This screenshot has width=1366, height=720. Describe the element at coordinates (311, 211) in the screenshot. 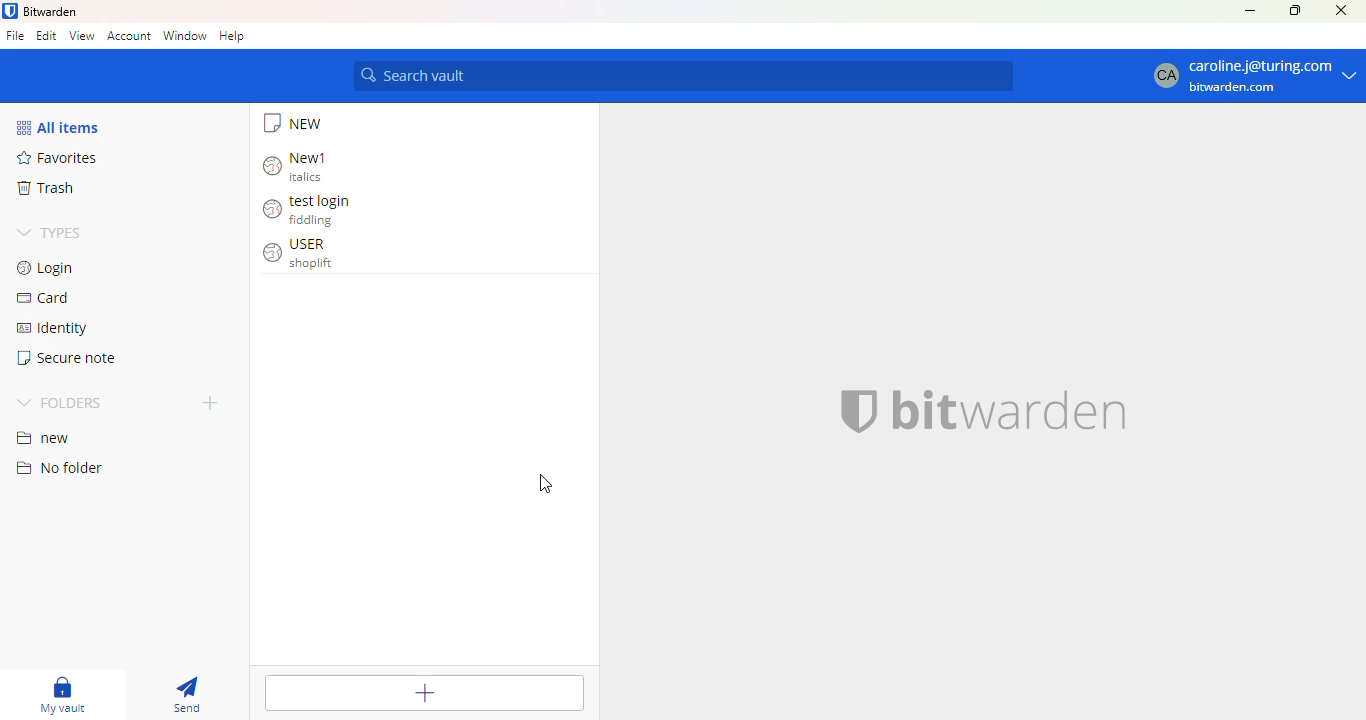

I see `test login    fiddling` at that location.